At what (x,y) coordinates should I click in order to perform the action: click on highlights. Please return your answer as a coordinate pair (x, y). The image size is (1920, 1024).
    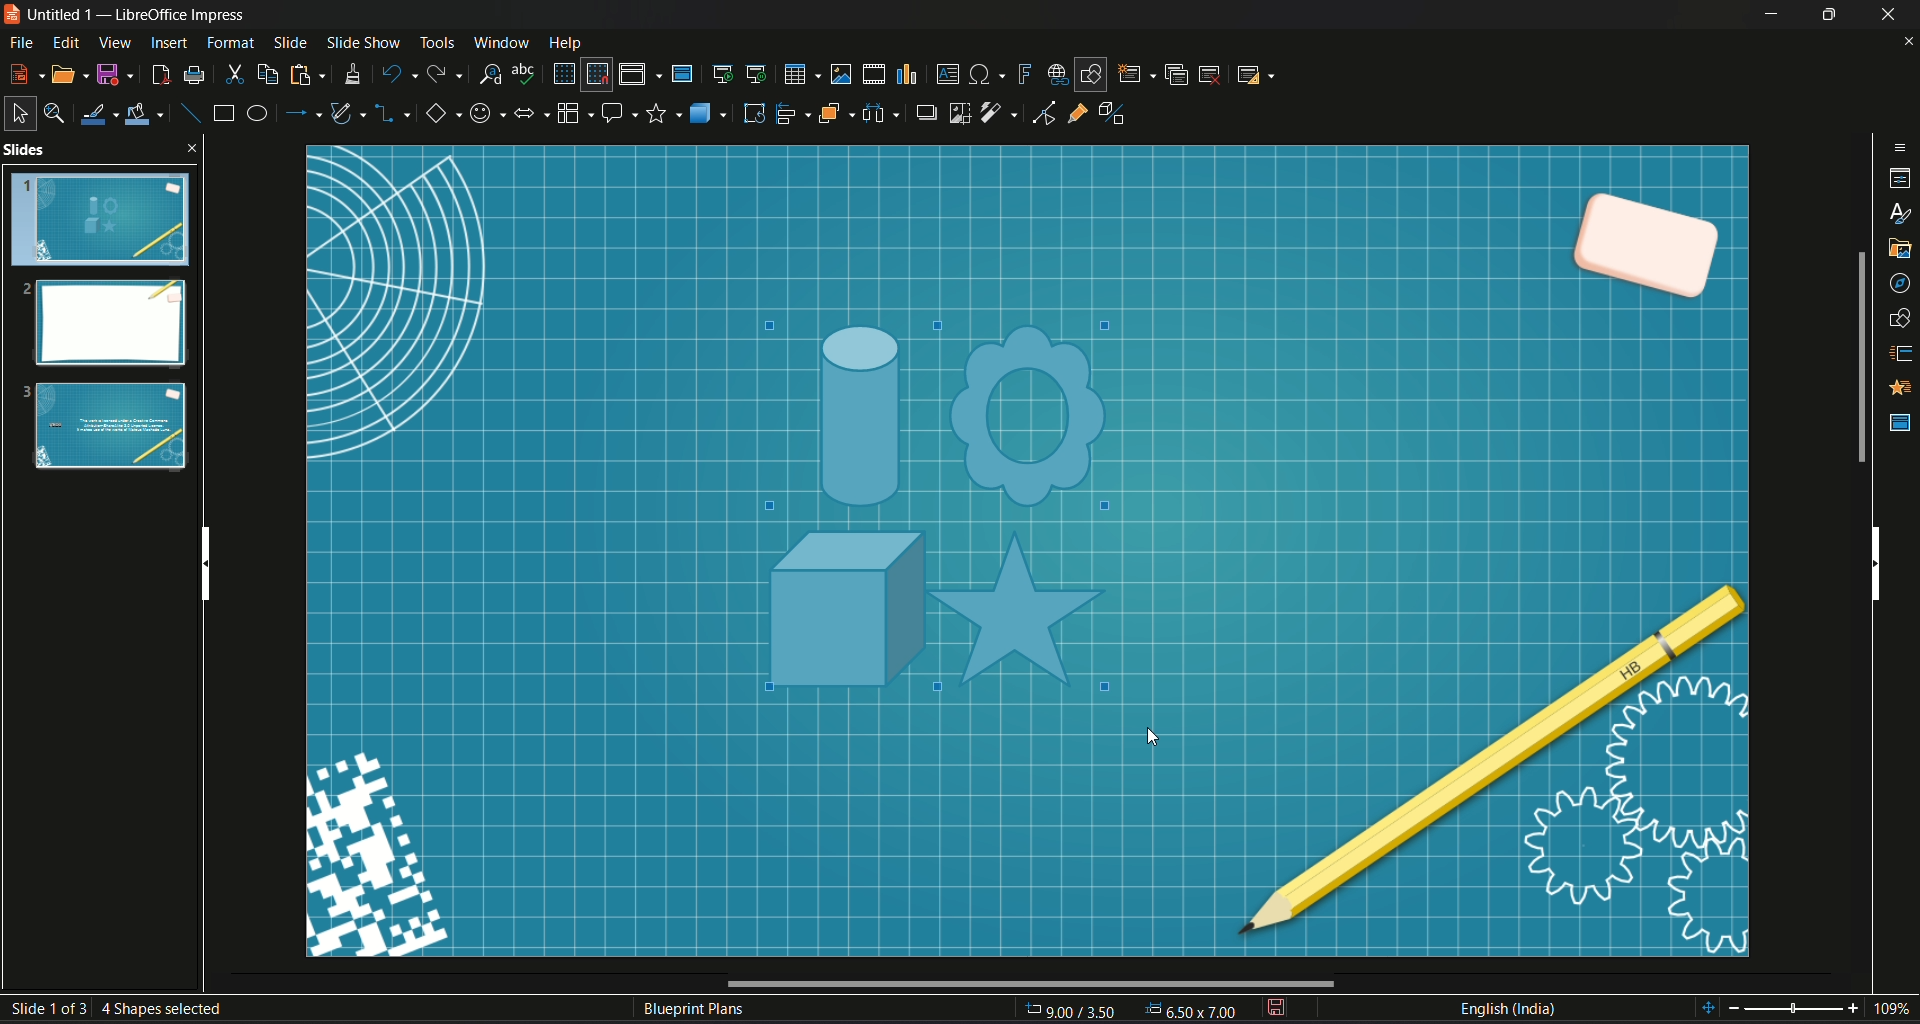
    Looking at the image, I should click on (955, 524).